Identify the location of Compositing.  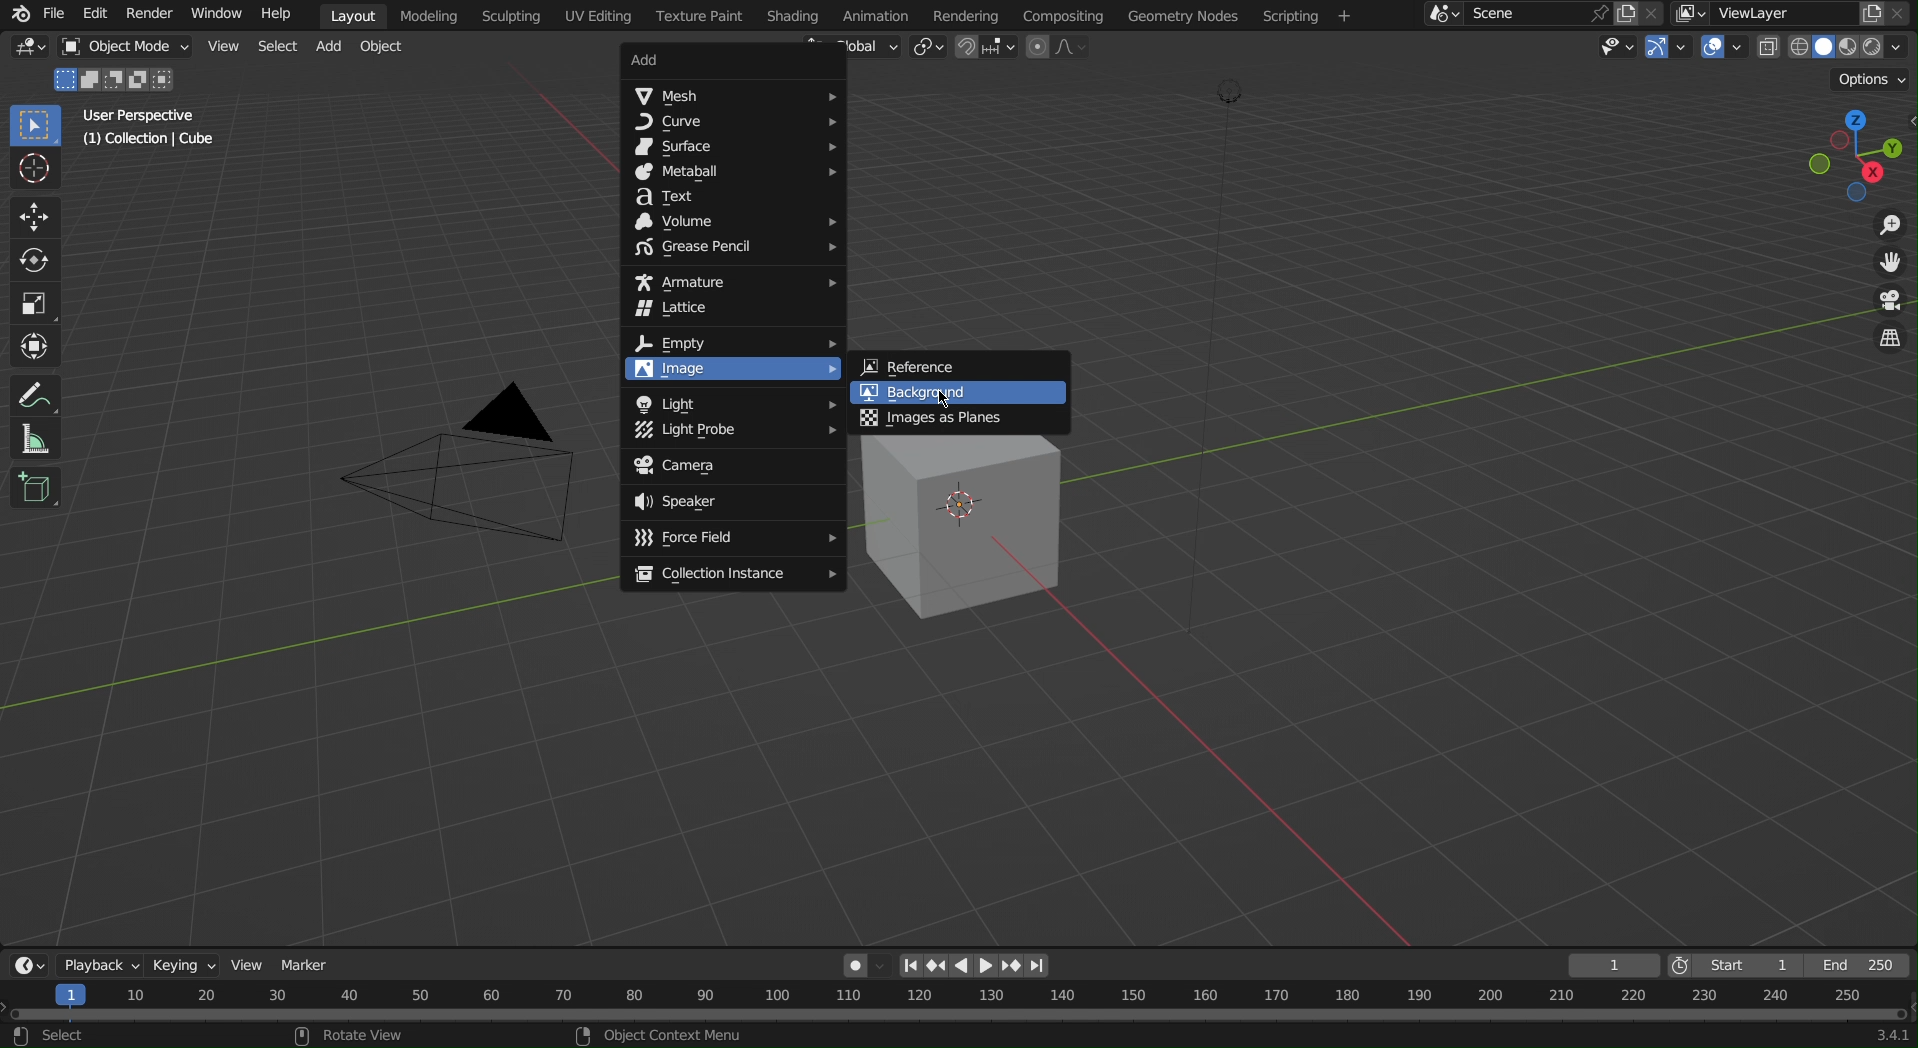
(1061, 14).